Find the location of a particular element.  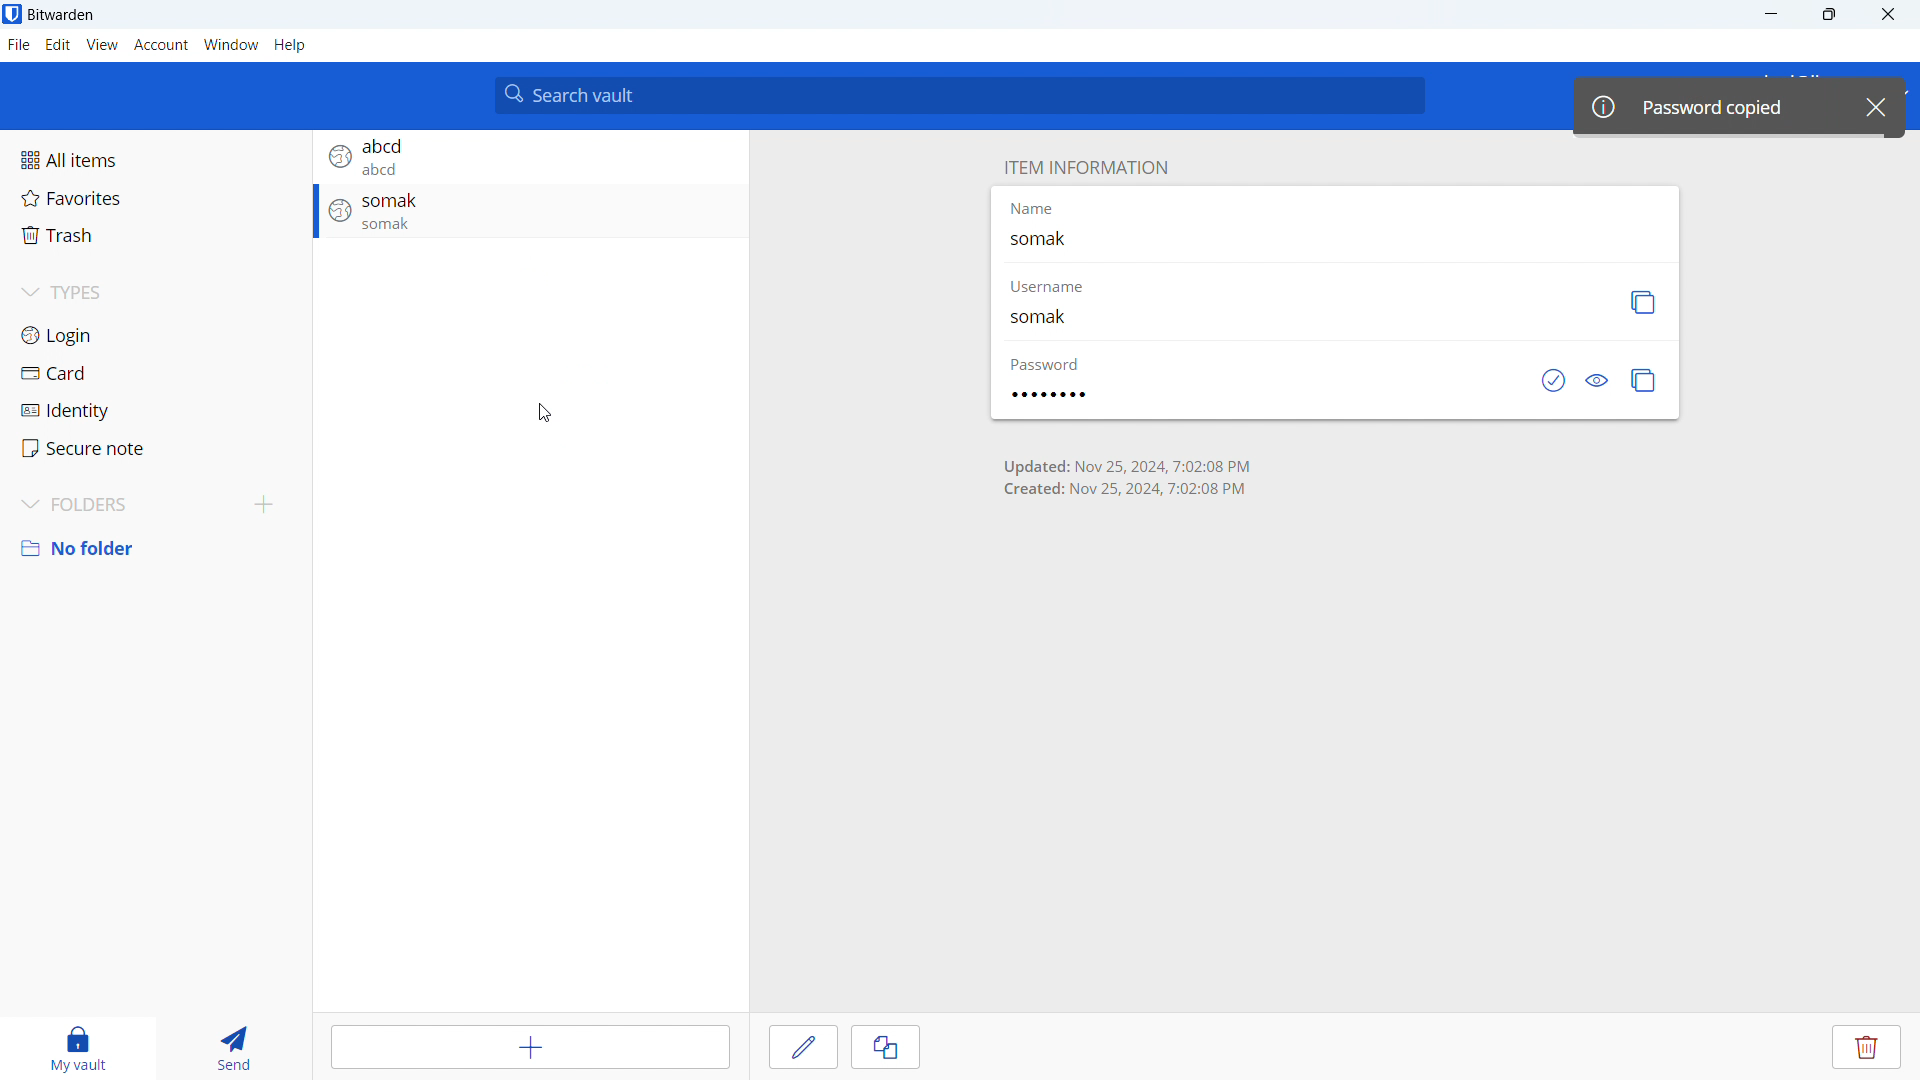

view is located at coordinates (102, 45).